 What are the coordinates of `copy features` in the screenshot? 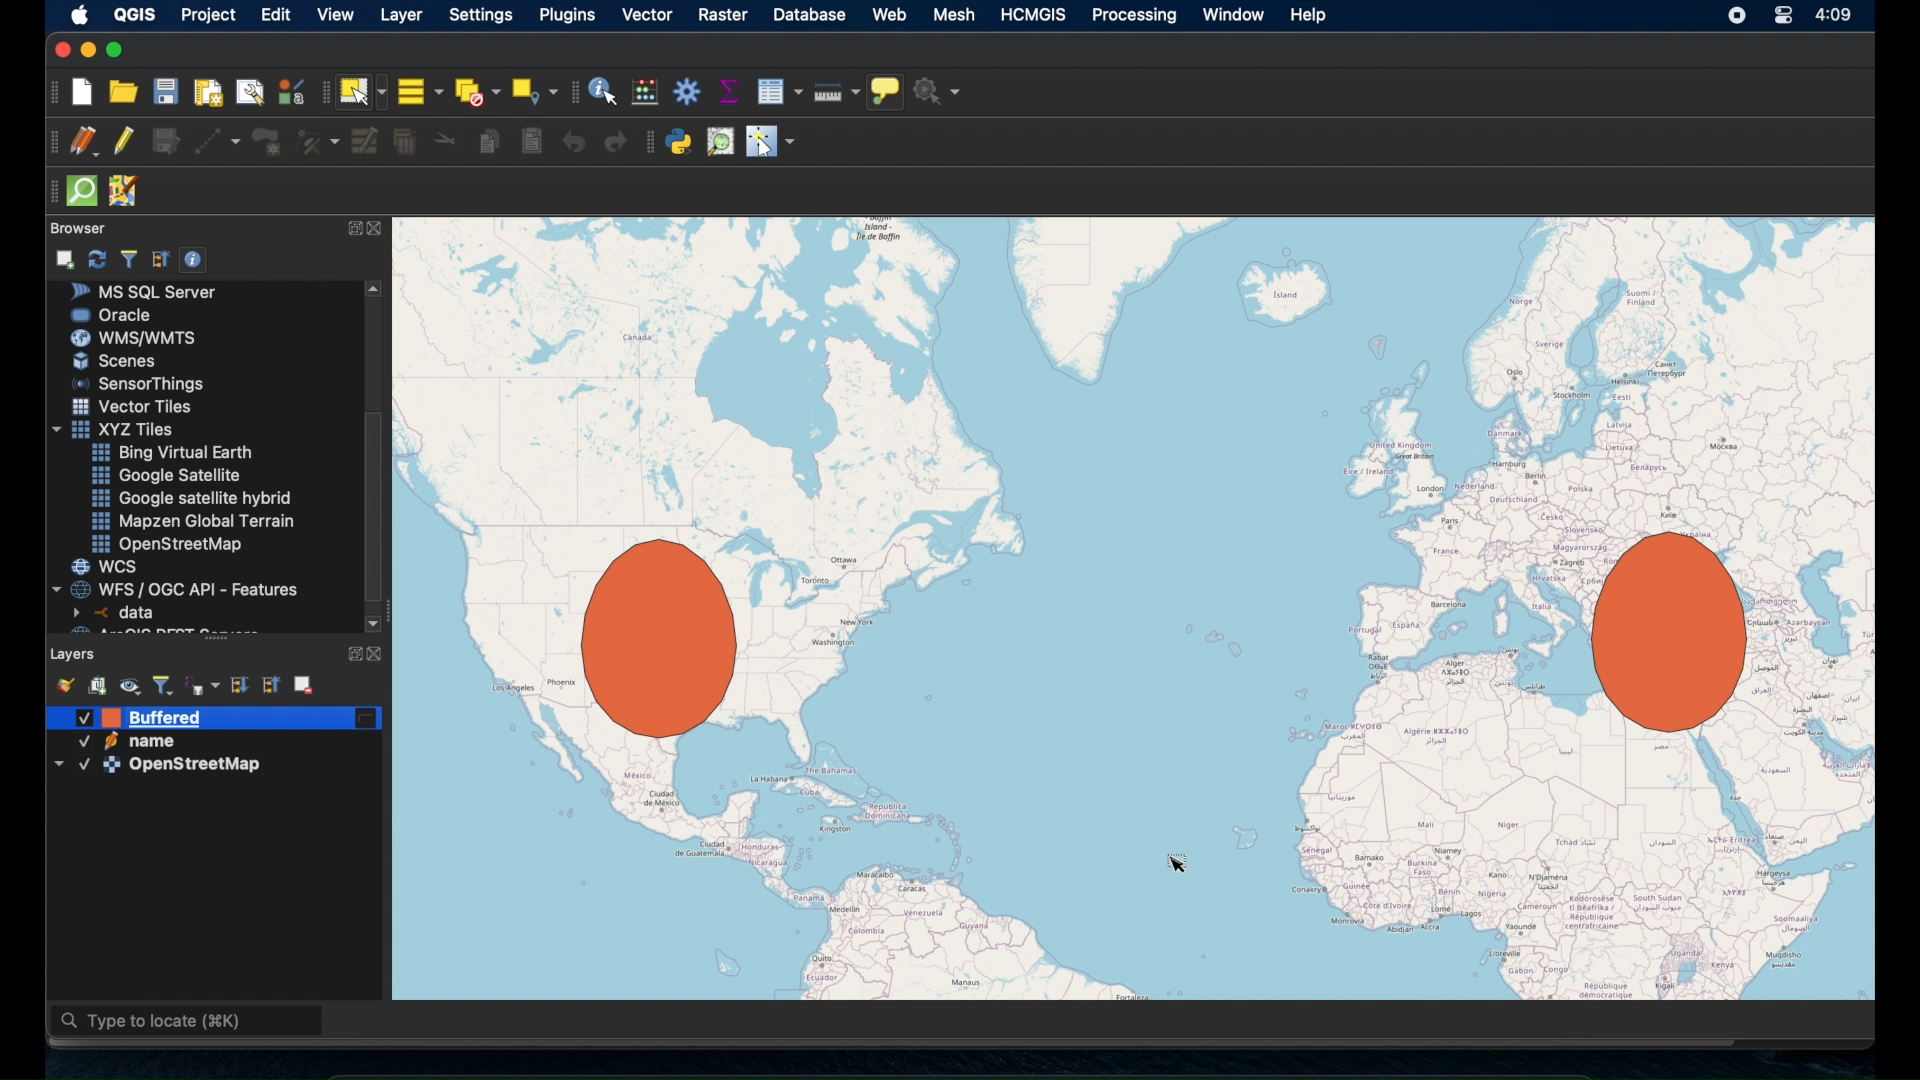 It's located at (489, 140).